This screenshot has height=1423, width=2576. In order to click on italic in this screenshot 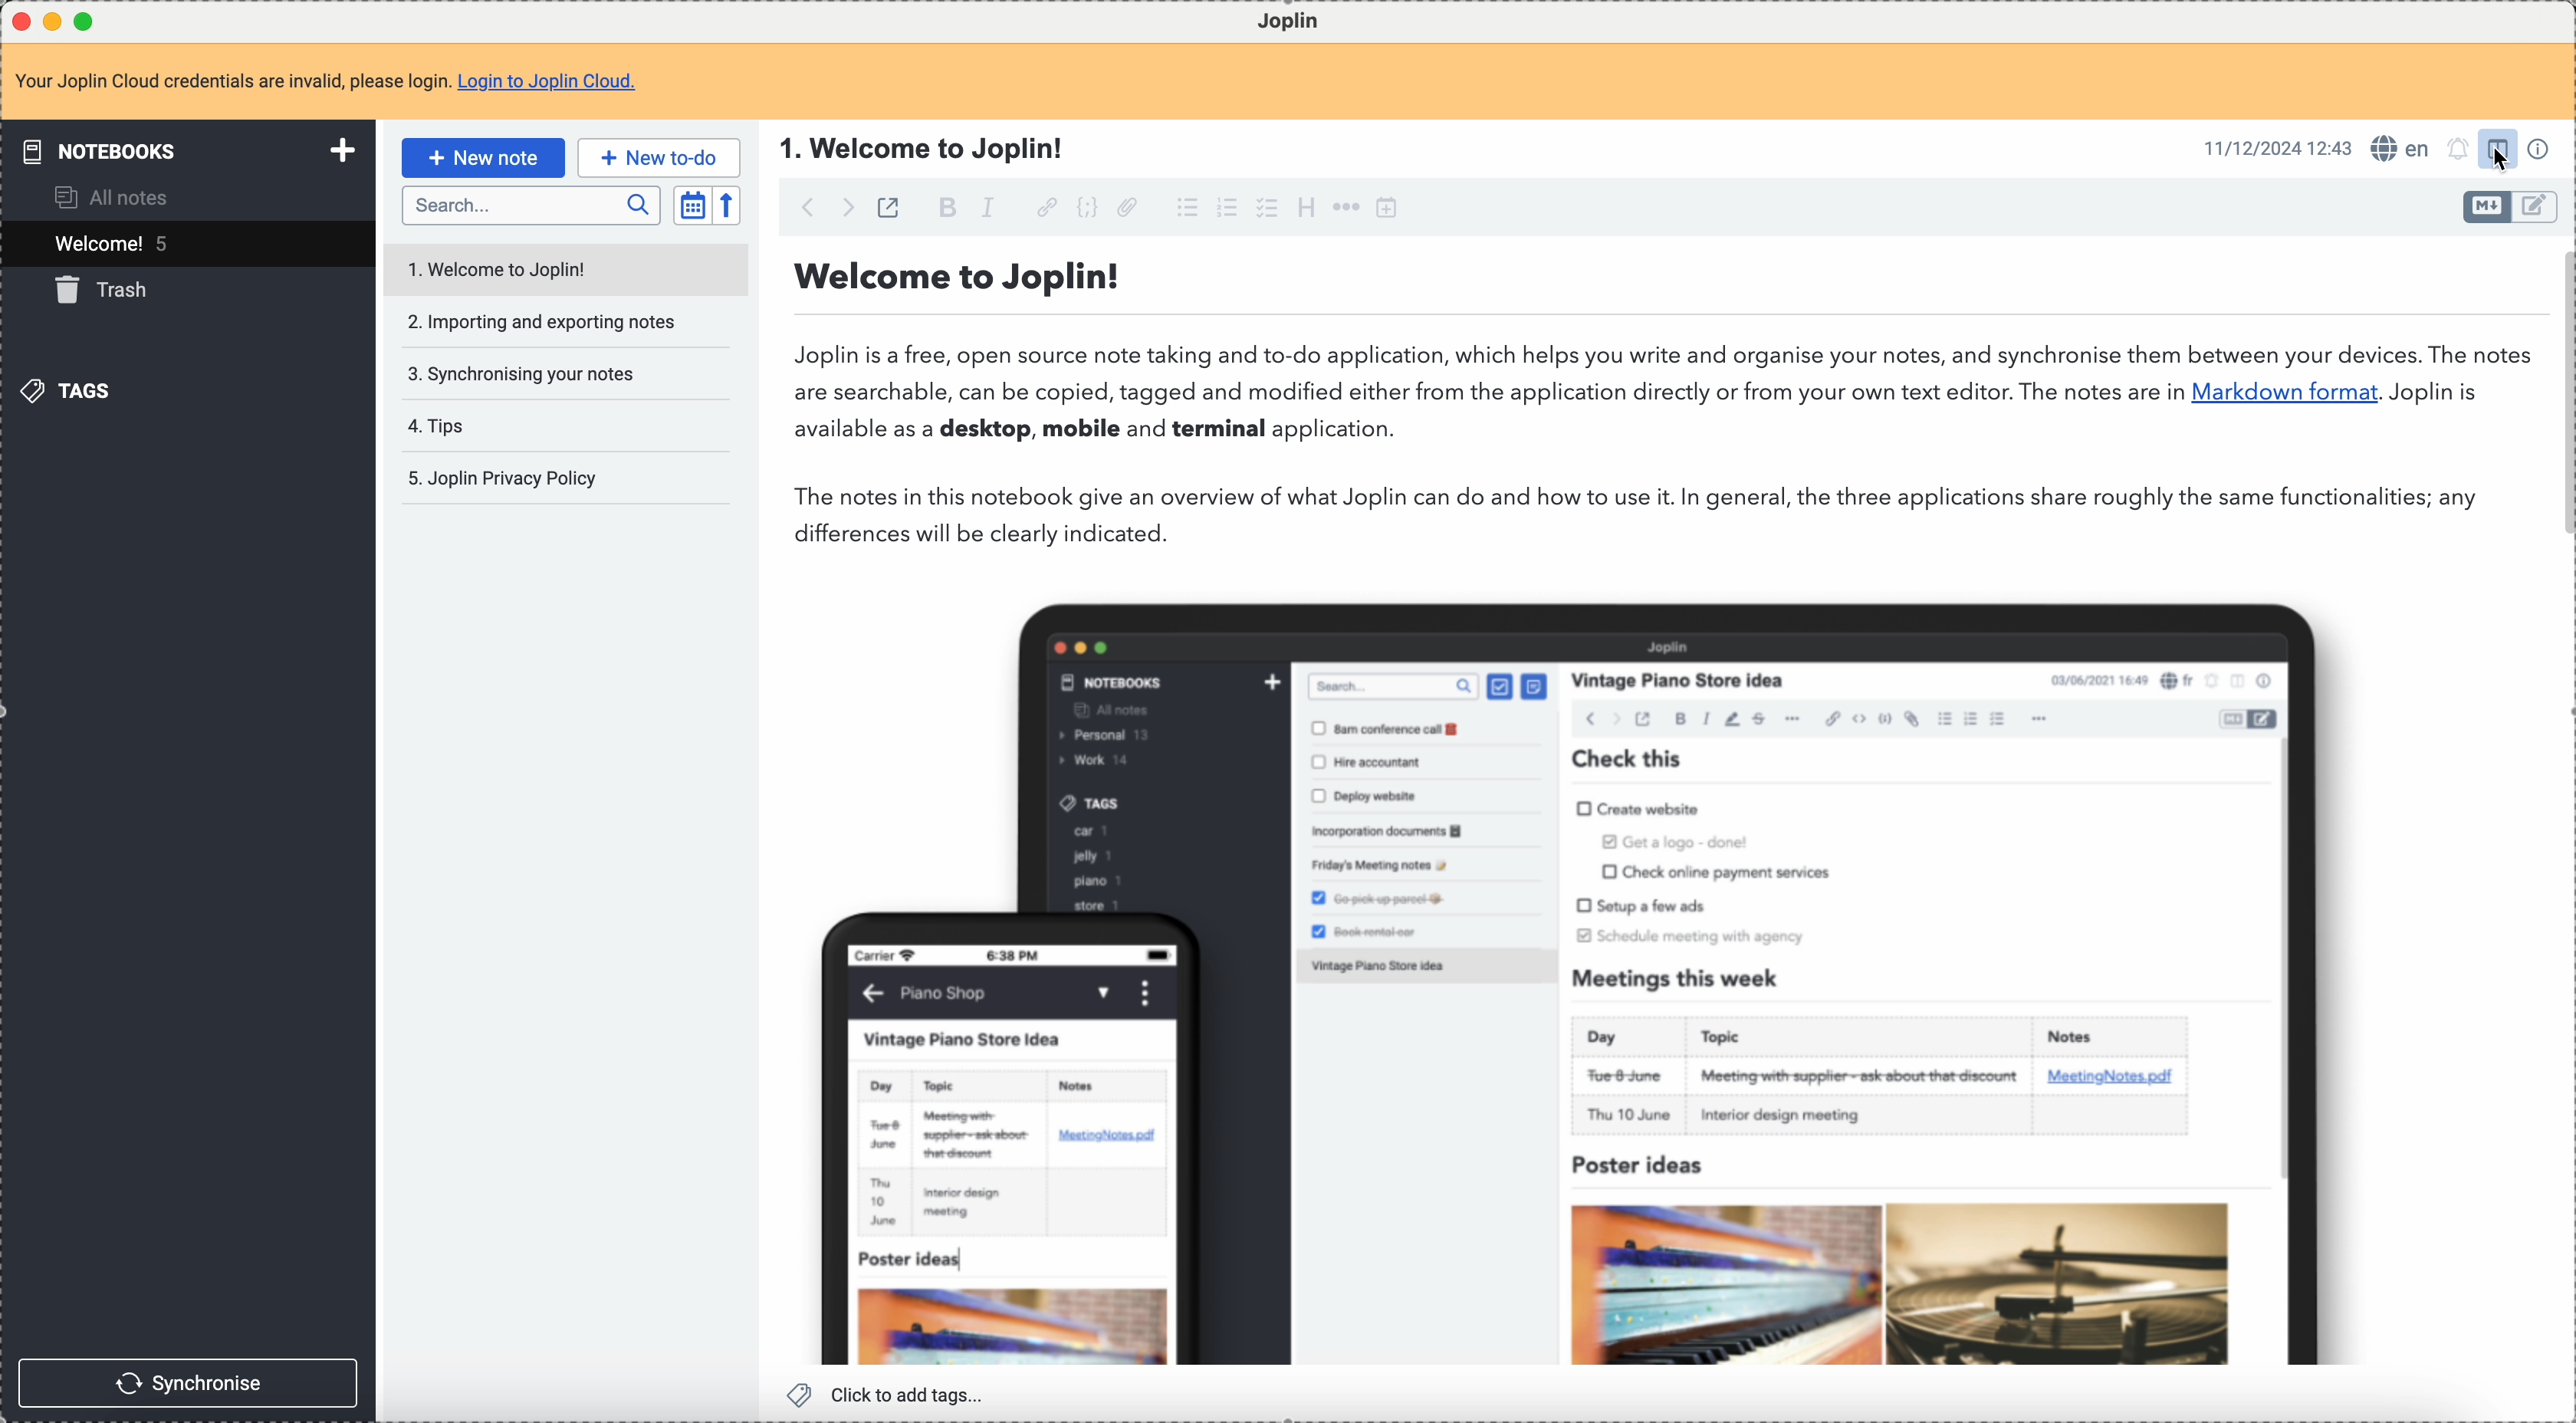, I will do `click(988, 208)`.